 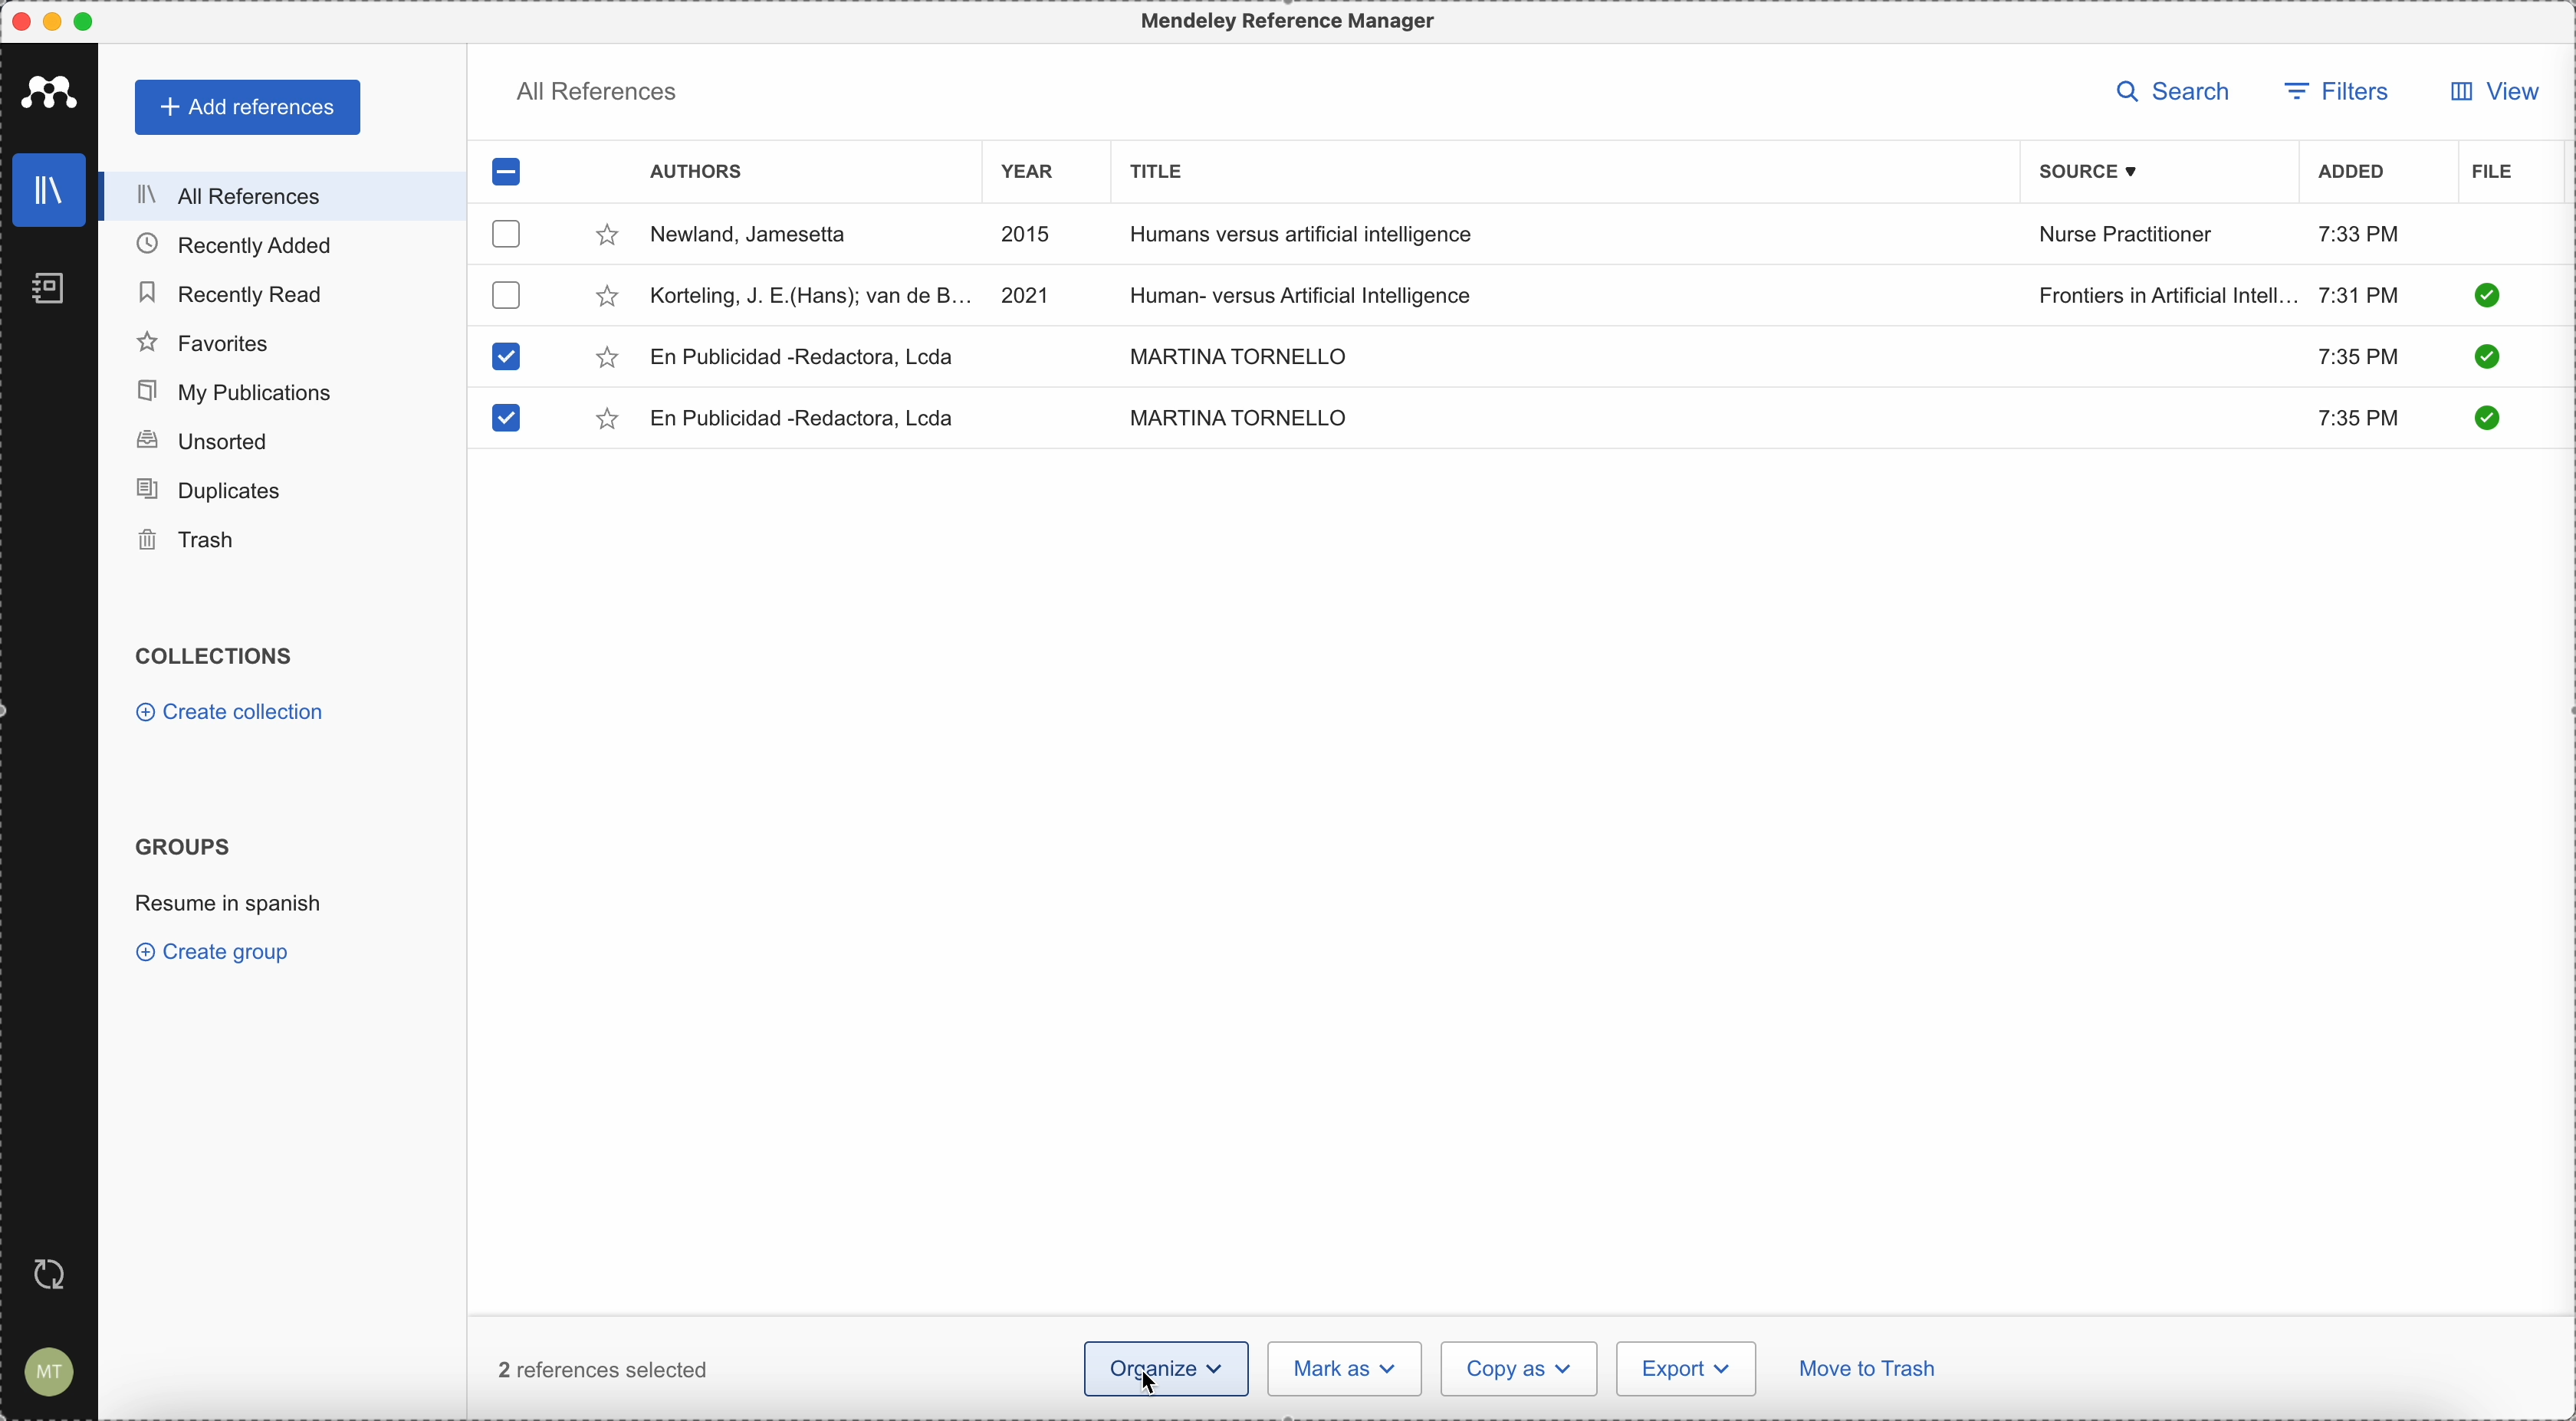 I want to click on Mendeley icon, so click(x=50, y=88).